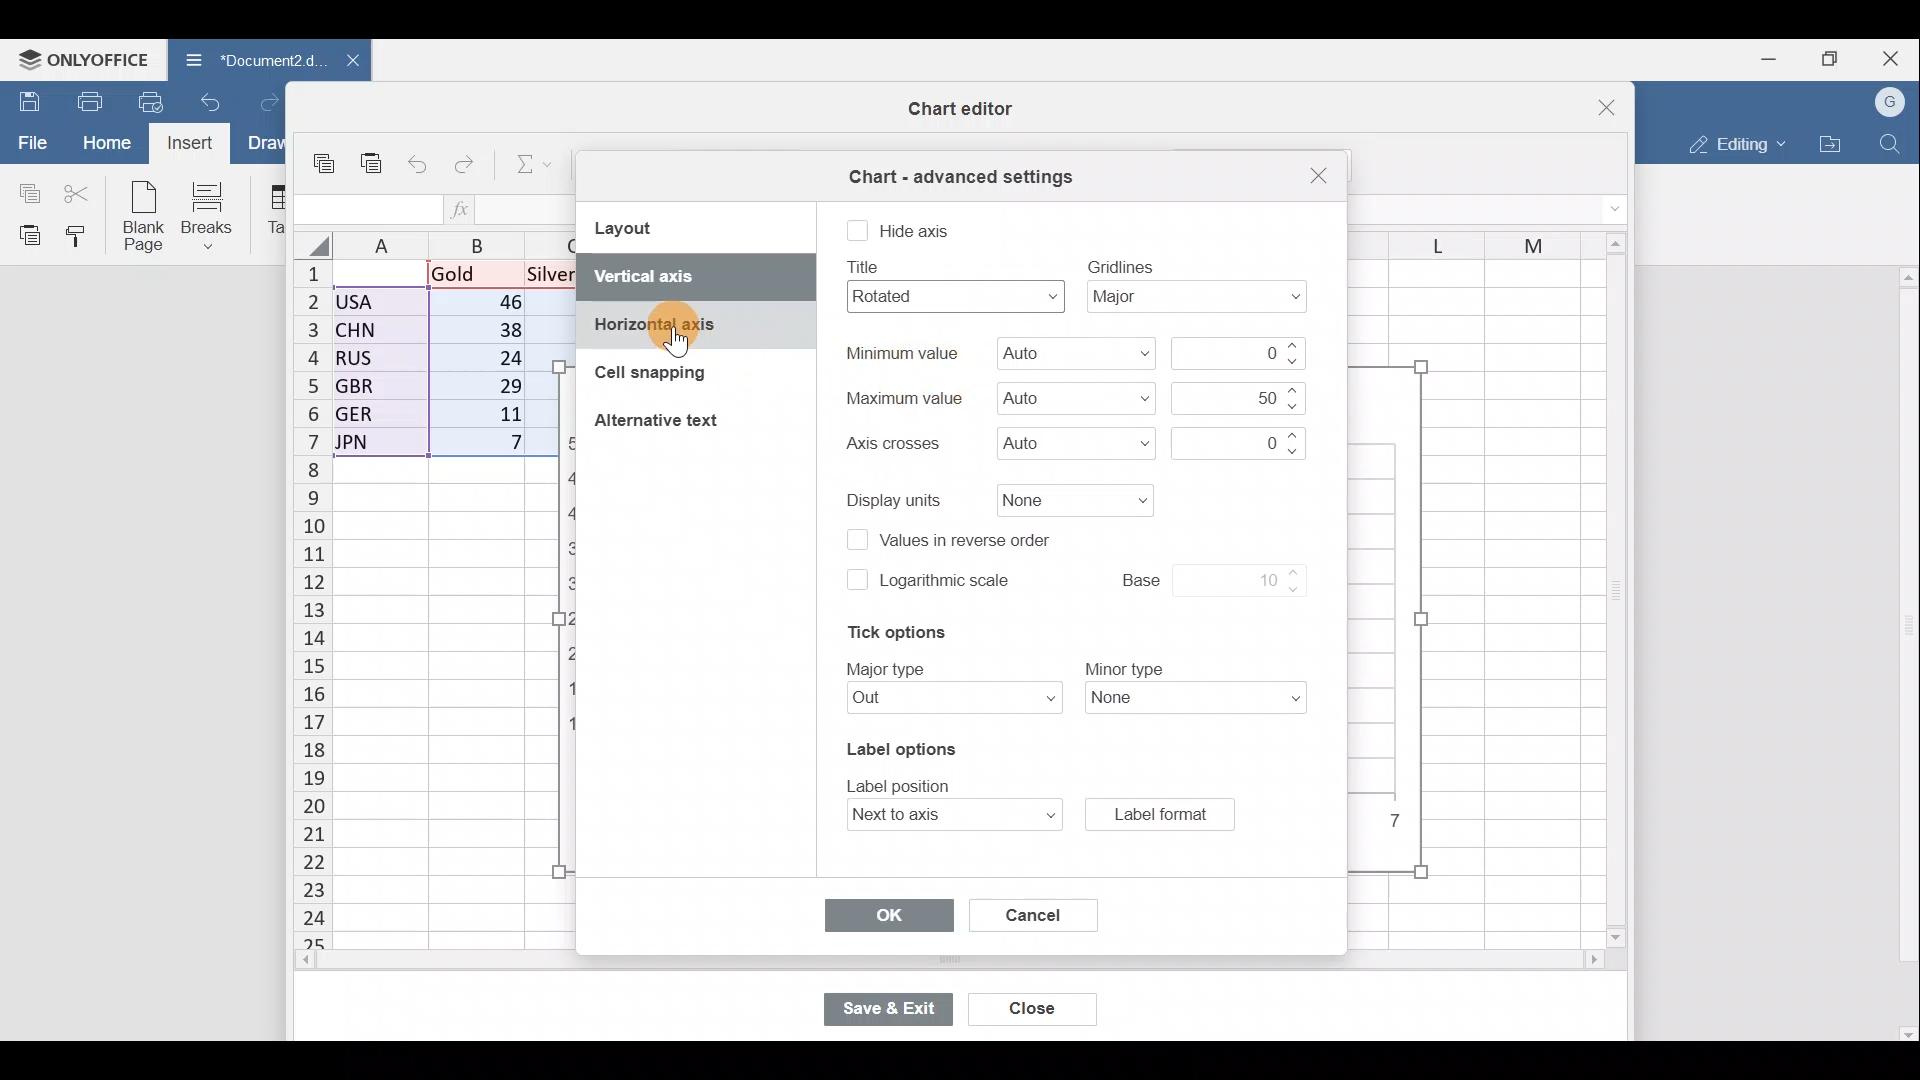  What do you see at coordinates (692, 276) in the screenshot?
I see `Vertical axis` at bounding box center [692, 276].